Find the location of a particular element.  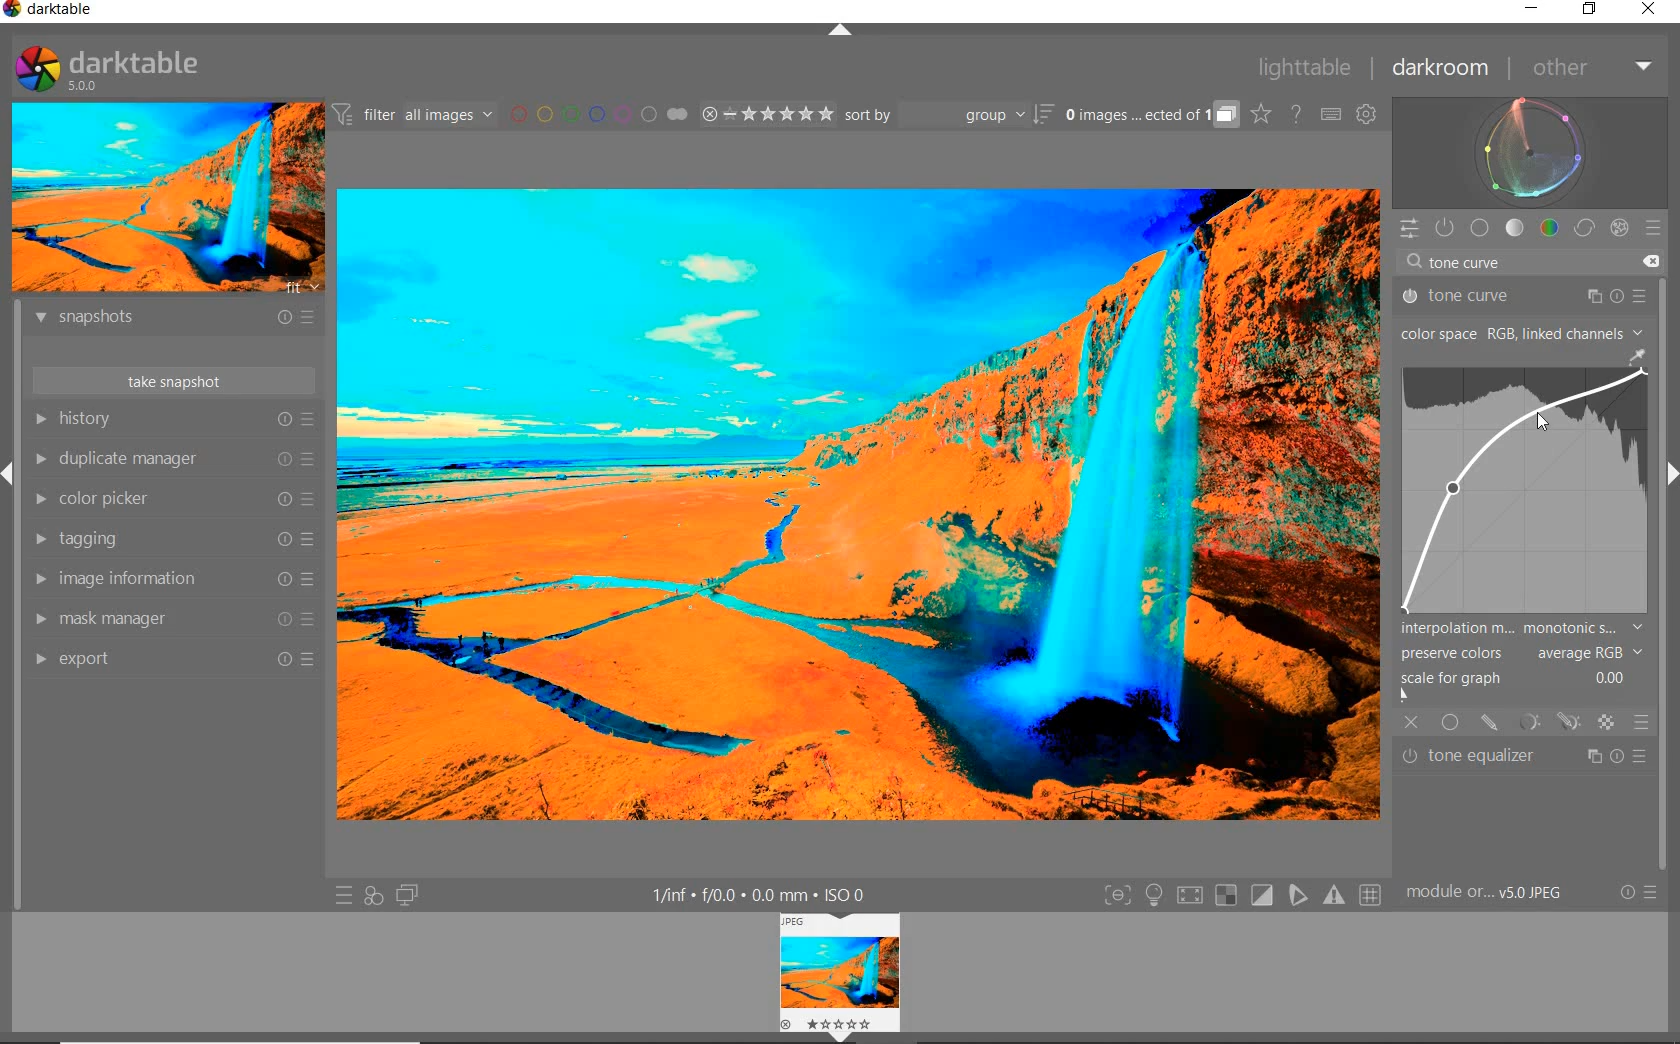

PRESERVE COLORS is located at coordinates (1526, 654).